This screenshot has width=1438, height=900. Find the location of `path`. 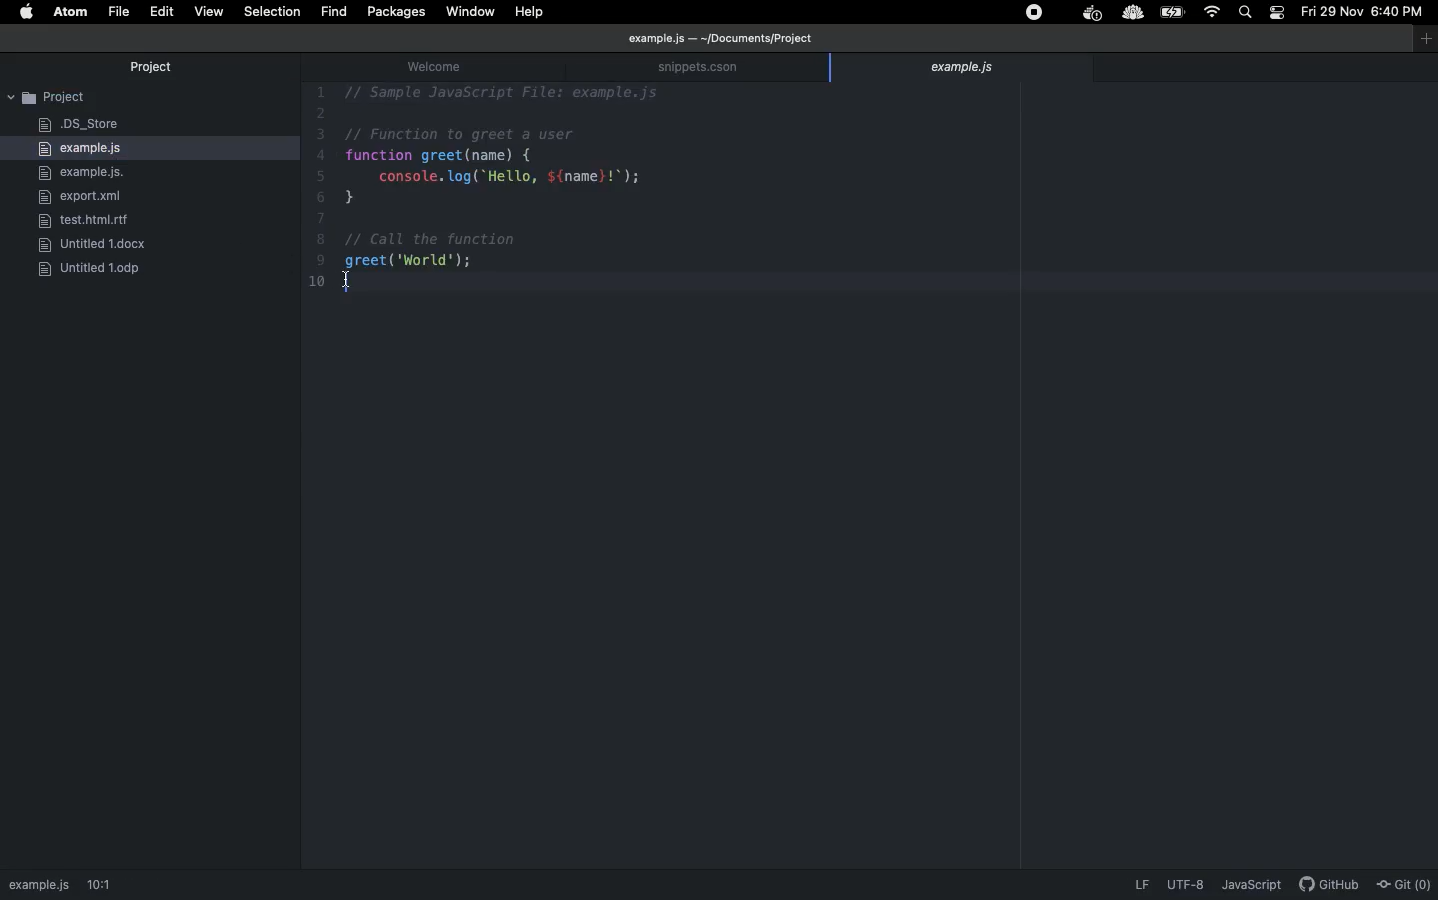

path is located at coordinates (39, 883).